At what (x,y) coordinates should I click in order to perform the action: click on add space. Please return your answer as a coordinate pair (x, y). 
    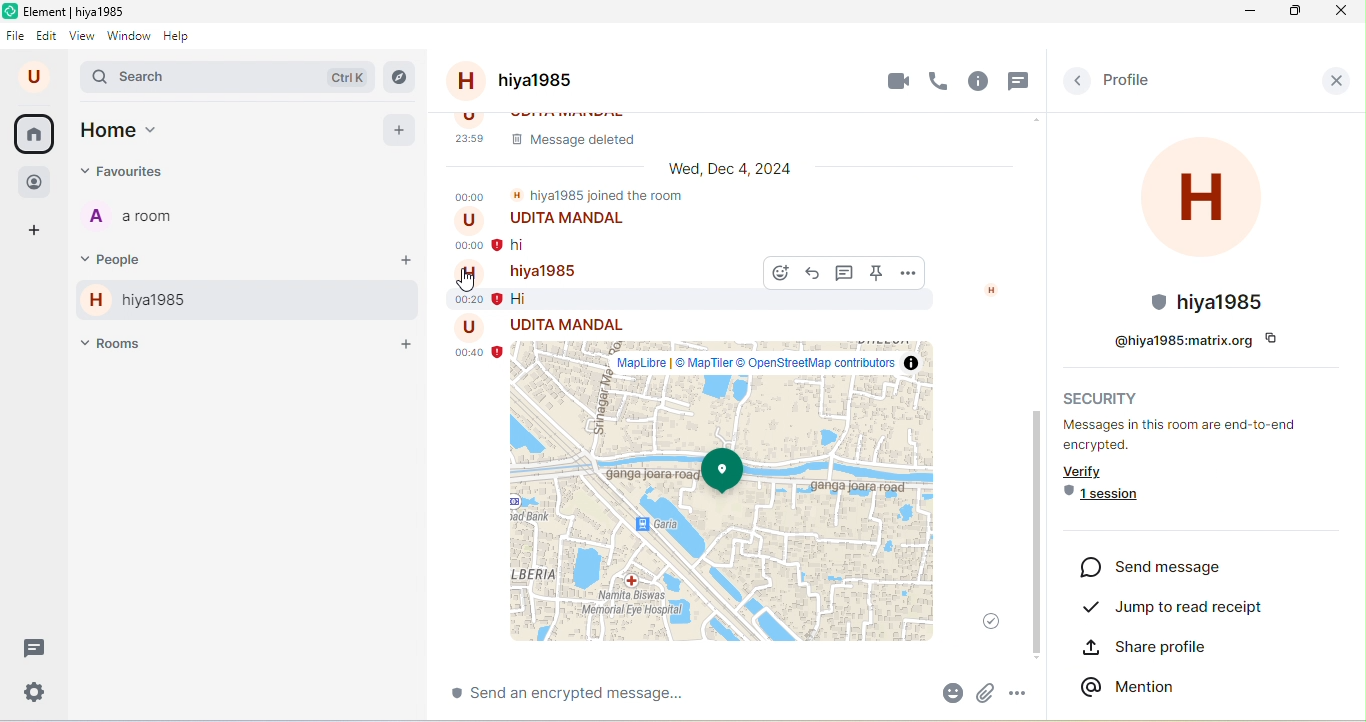
    Looking at the image, I should click on (36, 229).